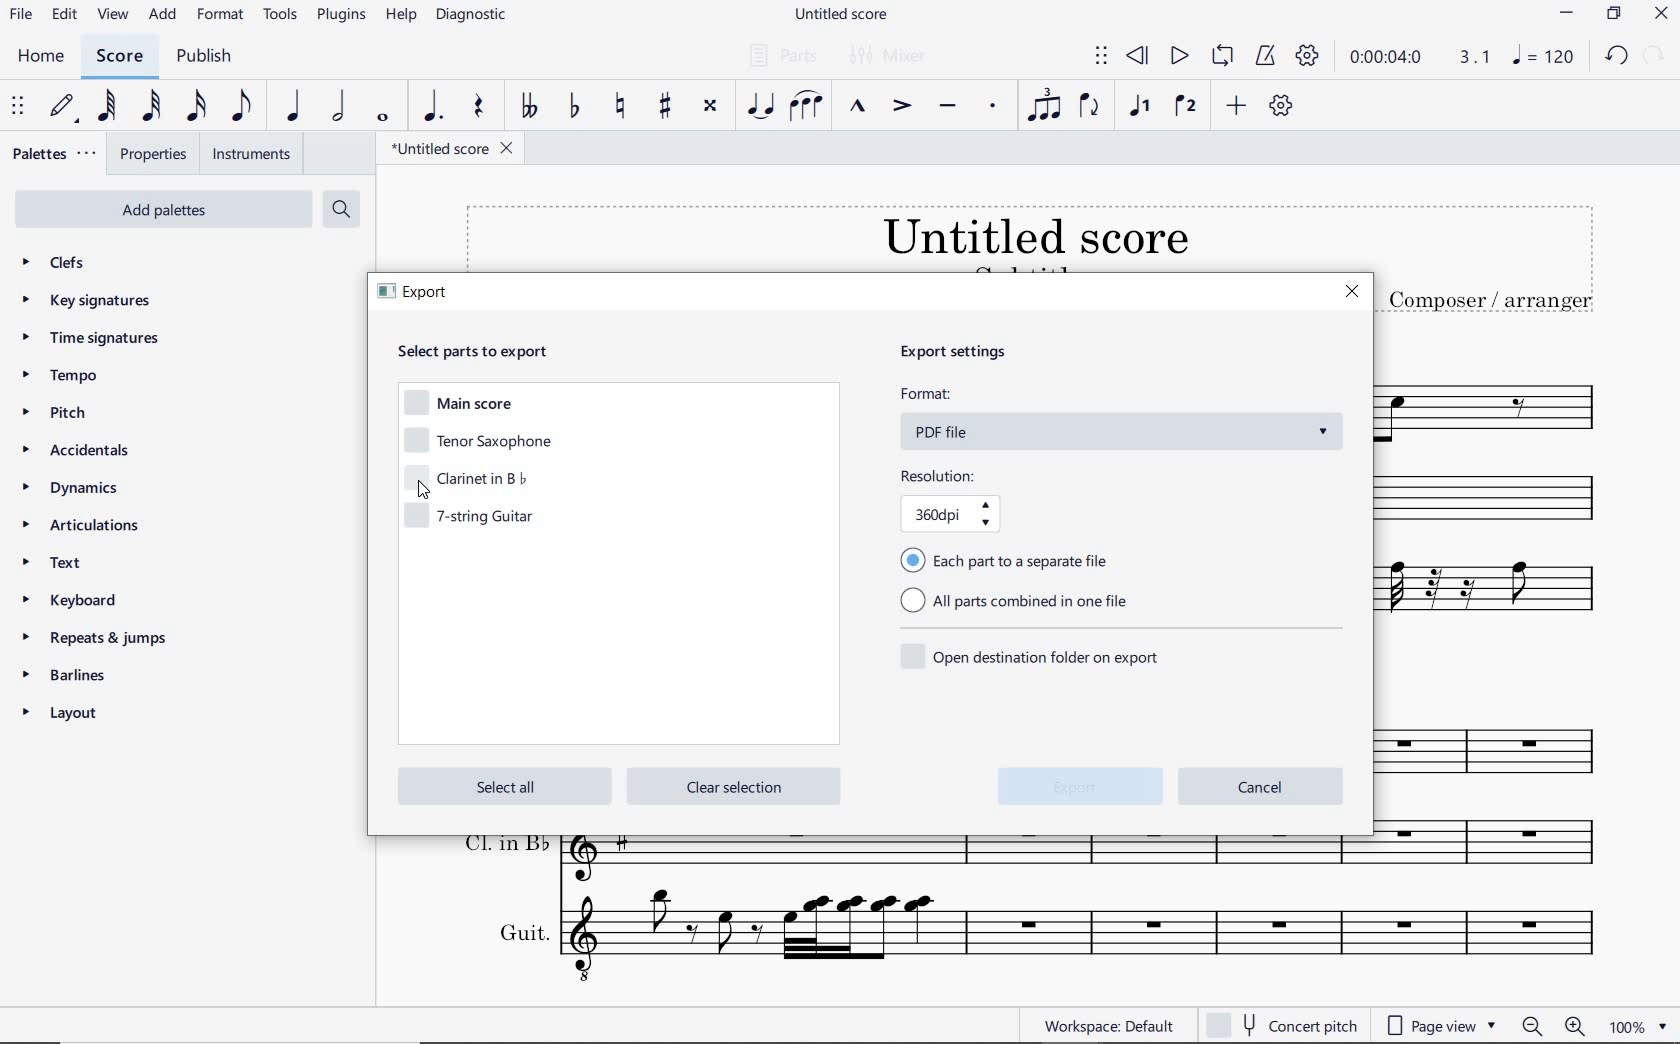  What do you see at coordinates (281, 16) in the screenshot?
I see `TOOLS` at bounding box center [281, 16].